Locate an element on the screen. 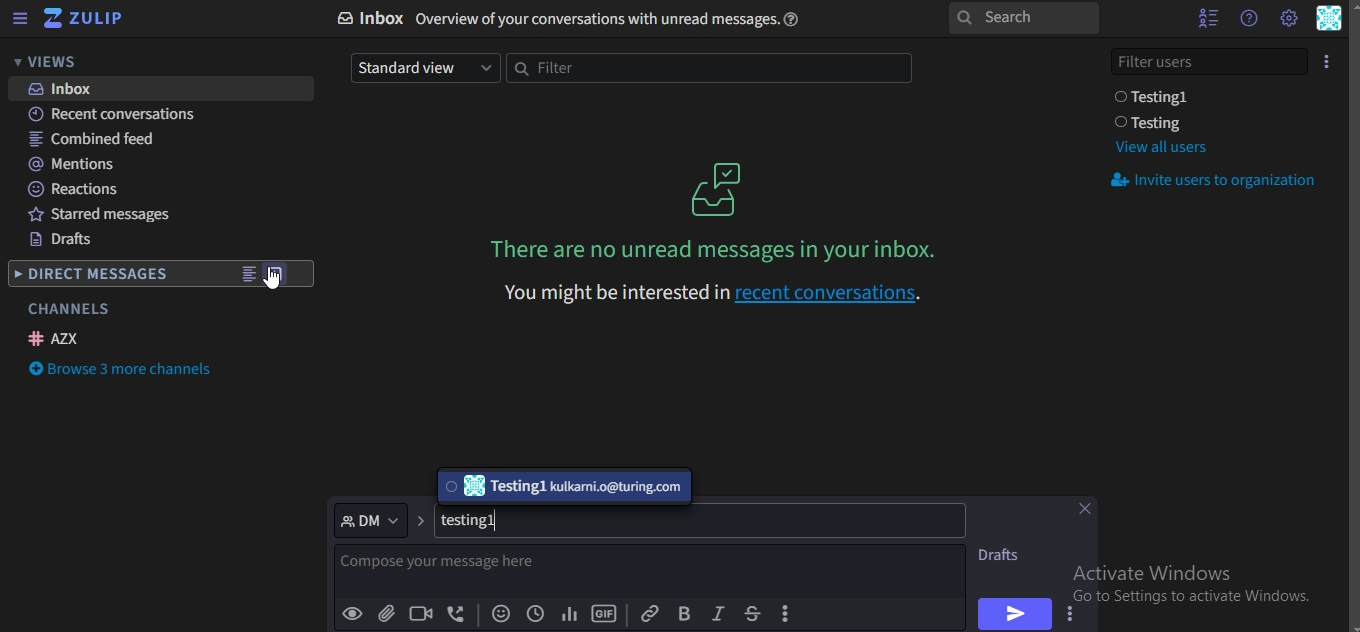 This screenshot has height=632, width=1360. text is located at coordinates (476, 521).